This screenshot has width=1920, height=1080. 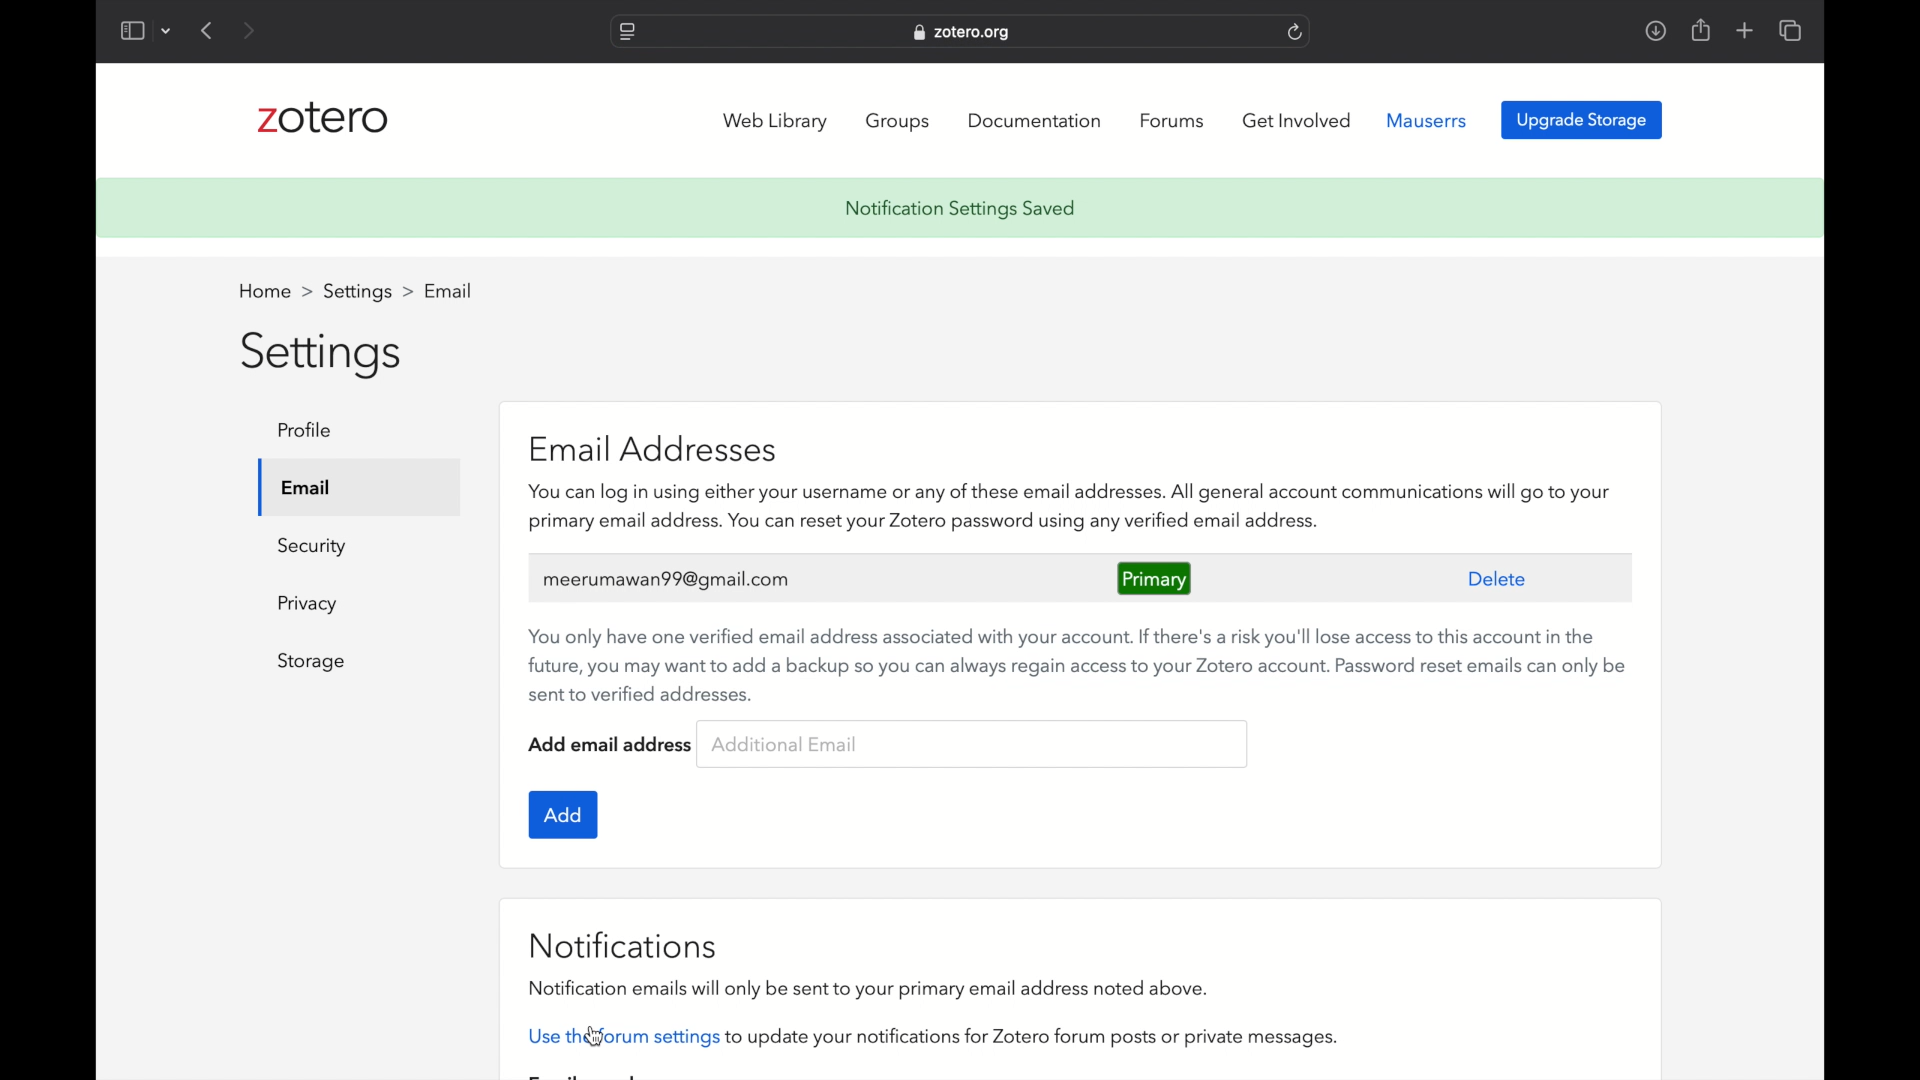 I want to click on settings, so click(x=368, y=293).